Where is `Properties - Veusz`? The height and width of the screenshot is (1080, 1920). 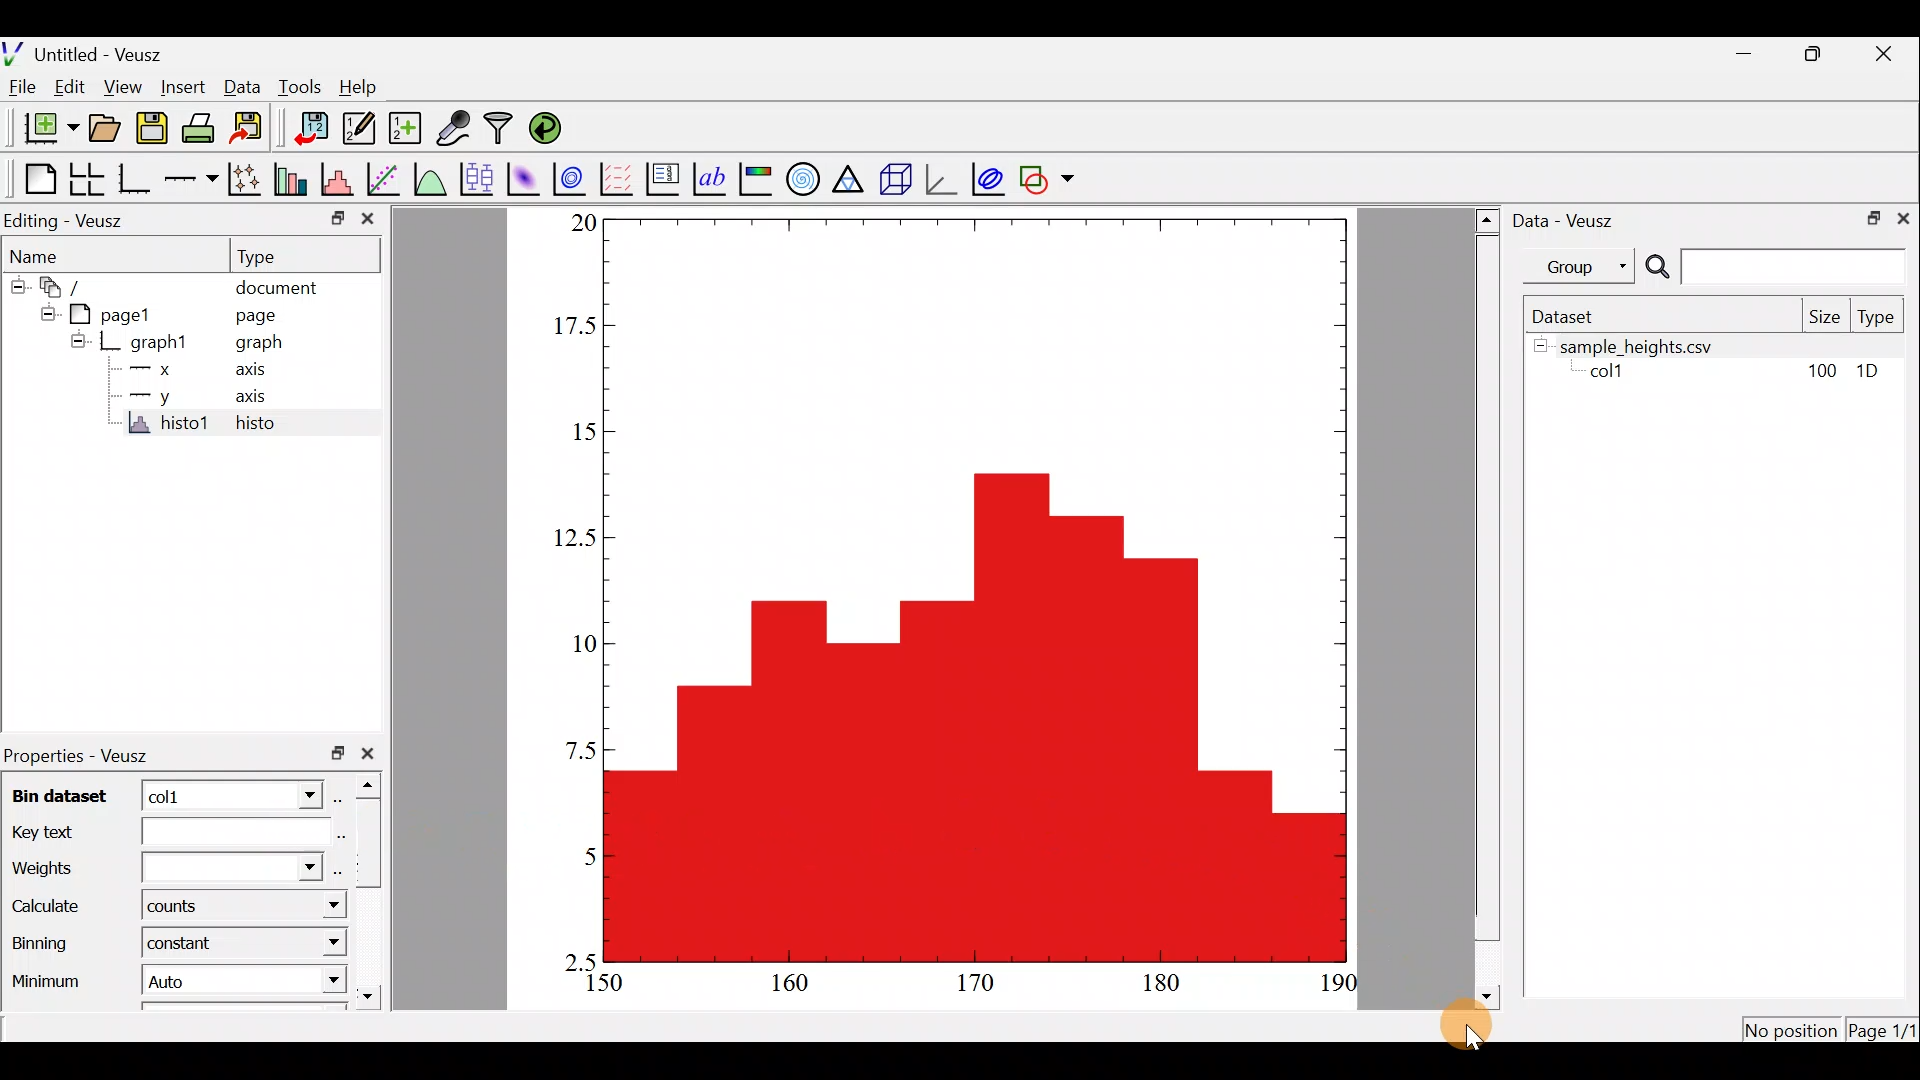
Properties - Veusz is located at coordinates (88, 753).